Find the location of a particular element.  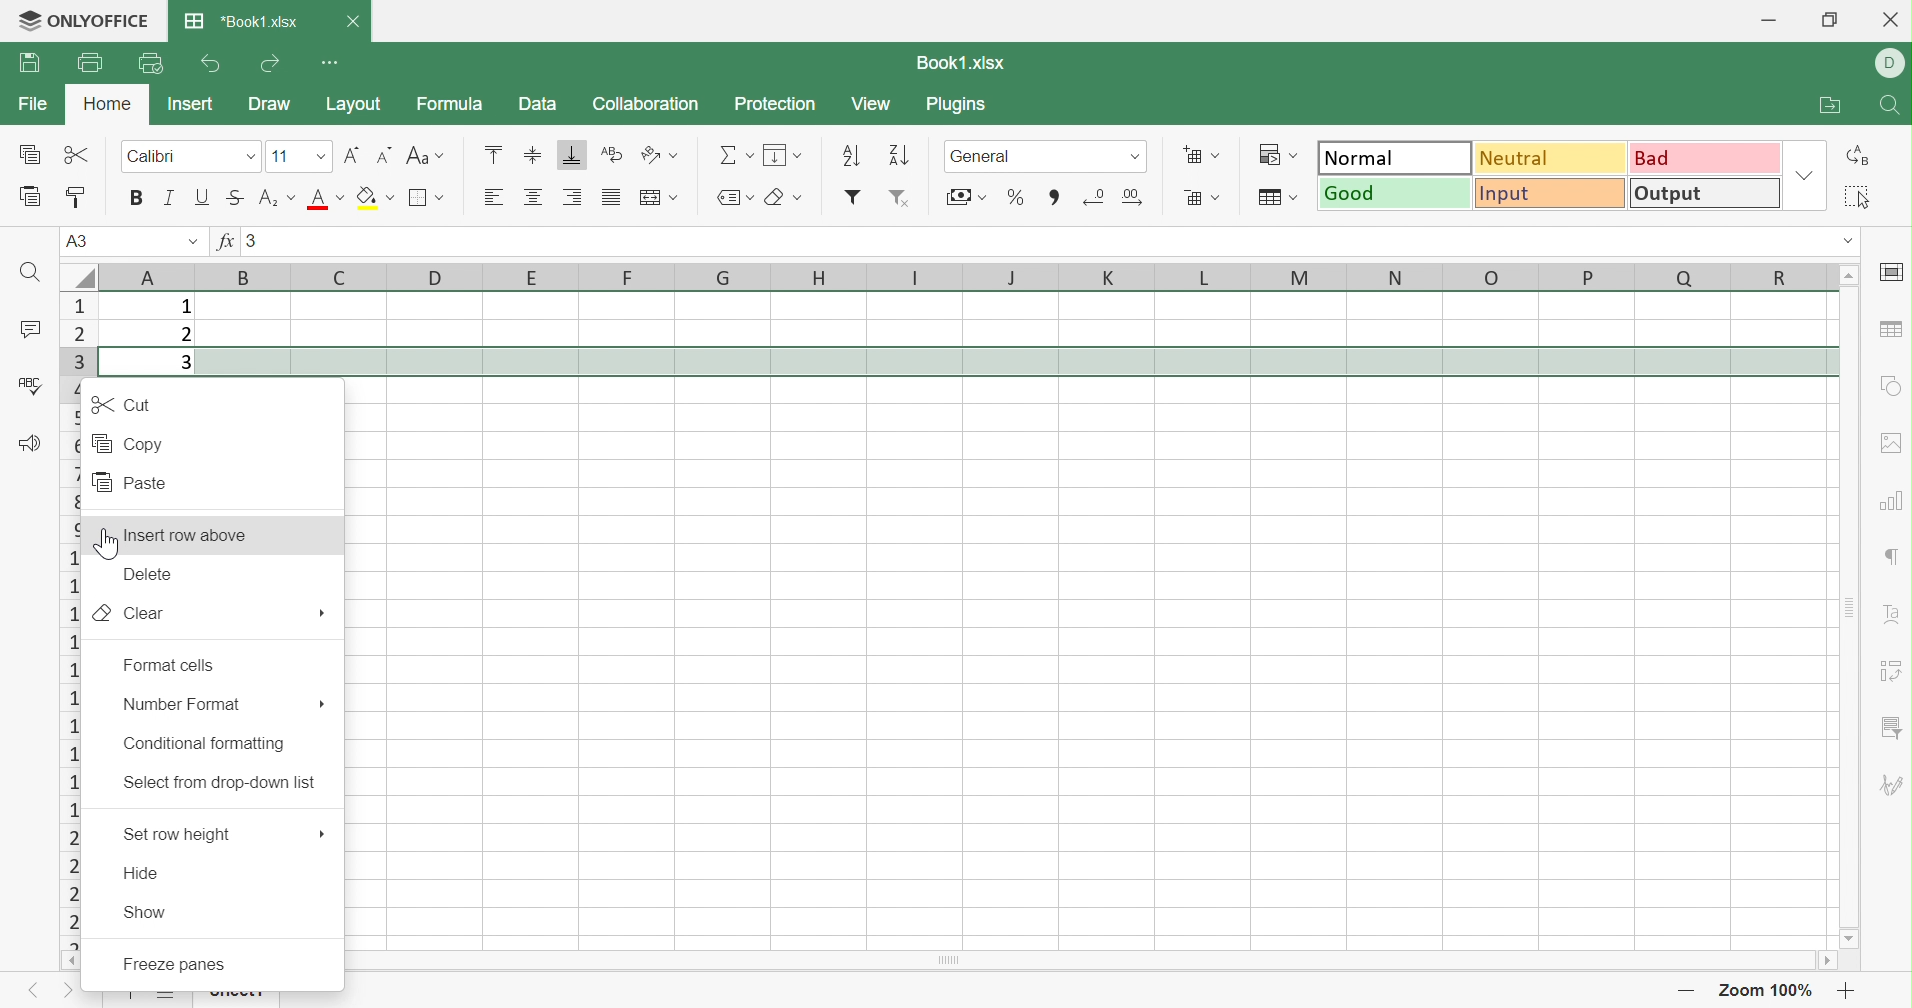

Drop Down is located at coordinates (1137, 154).